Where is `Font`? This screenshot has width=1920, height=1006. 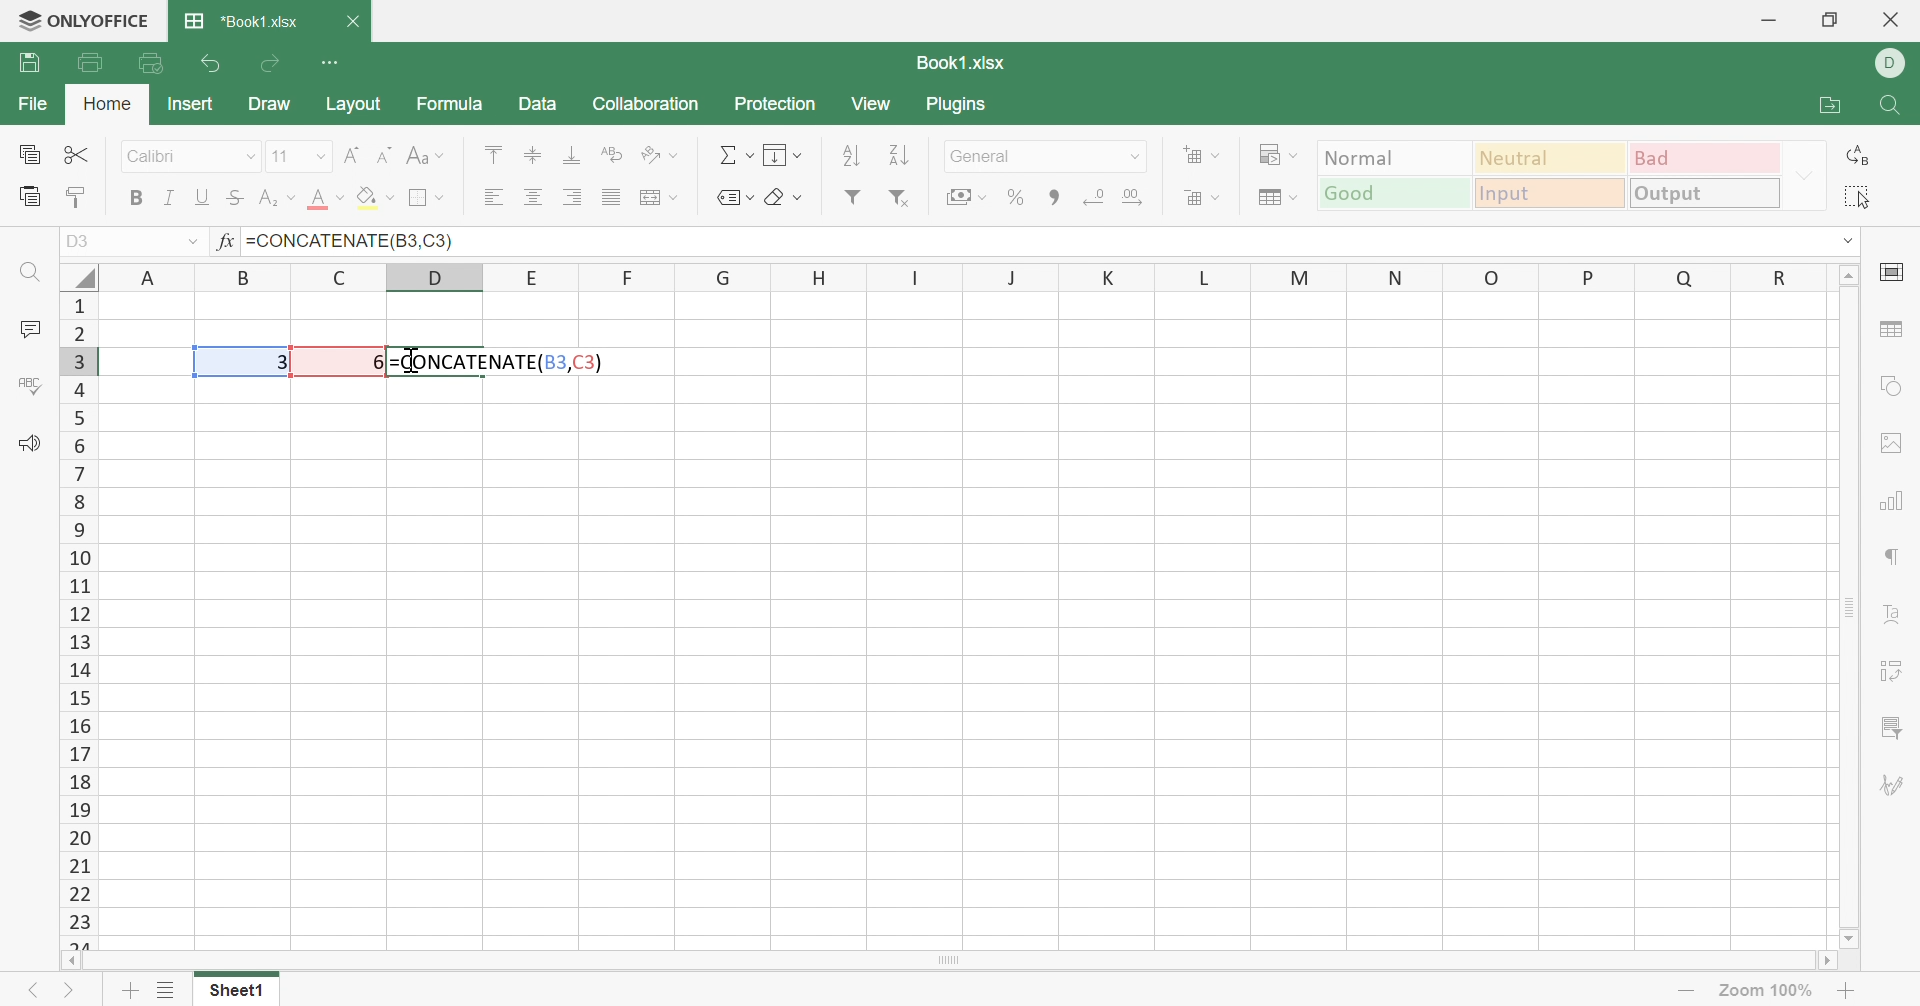 Font is located at coordinates (191, 155).